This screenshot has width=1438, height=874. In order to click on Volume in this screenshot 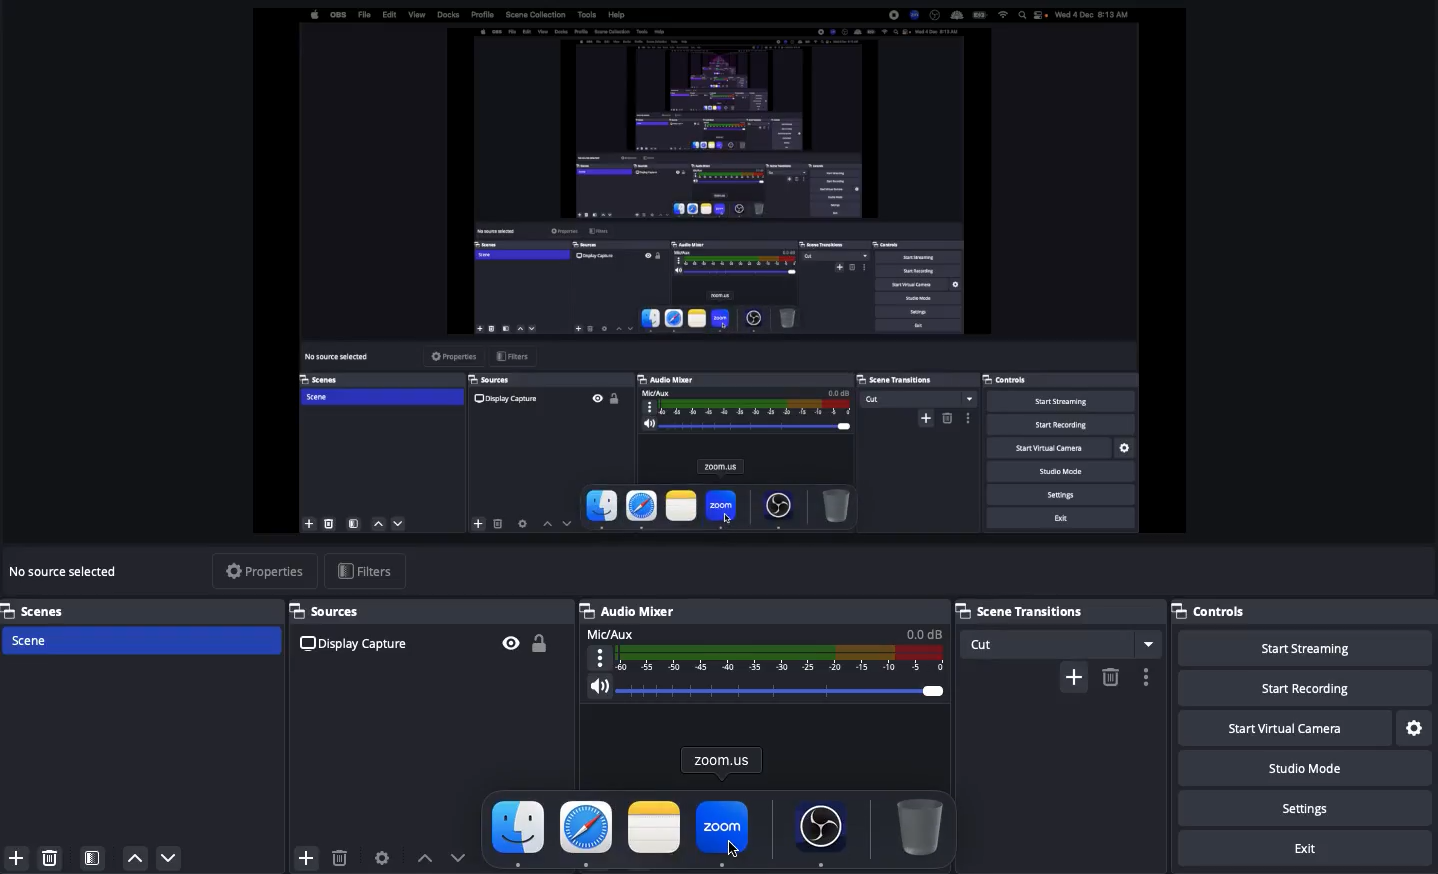, I will do `click(767, 686)`.